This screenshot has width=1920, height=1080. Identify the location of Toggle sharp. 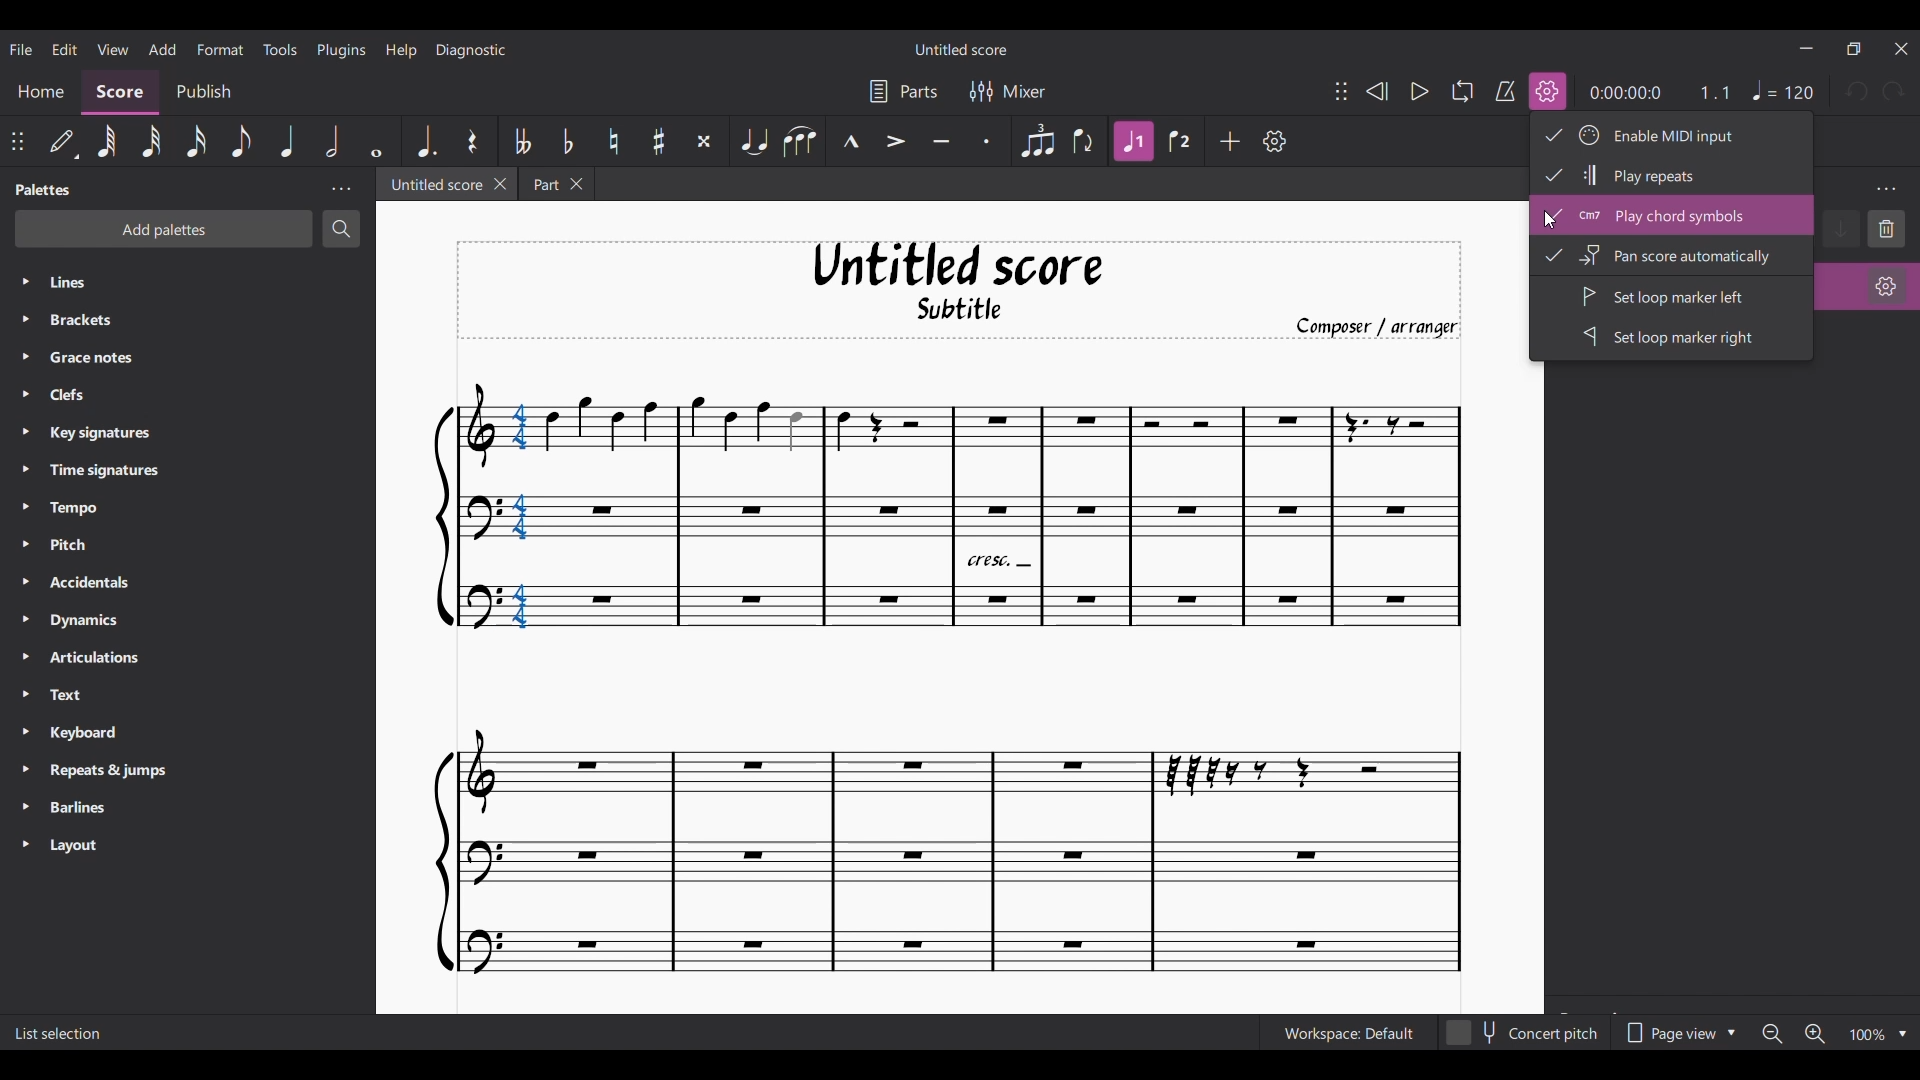
(659, 141).